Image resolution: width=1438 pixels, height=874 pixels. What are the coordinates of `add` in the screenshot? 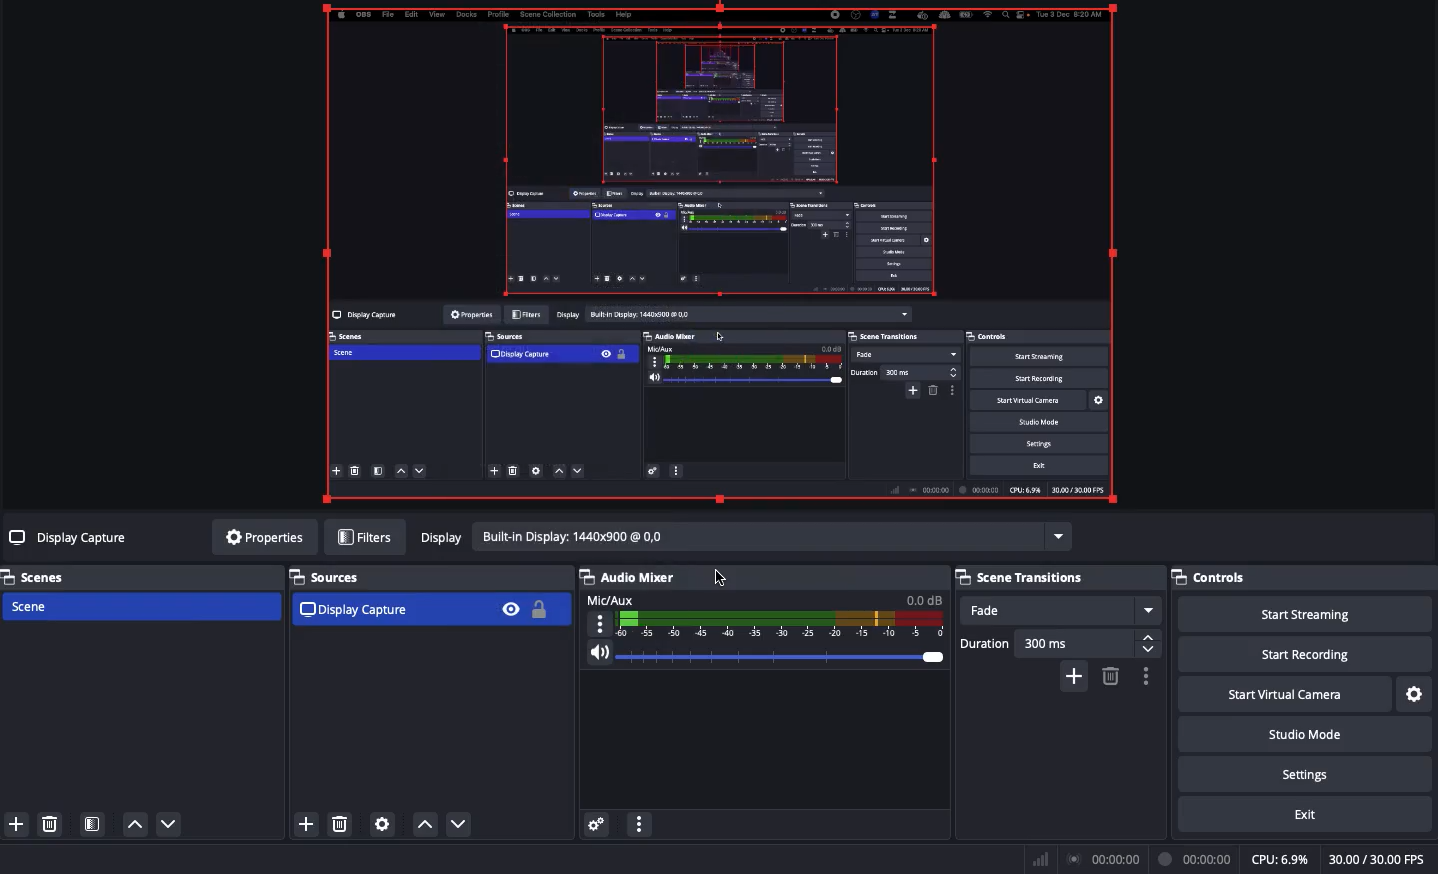 It's located at (1071, 679).